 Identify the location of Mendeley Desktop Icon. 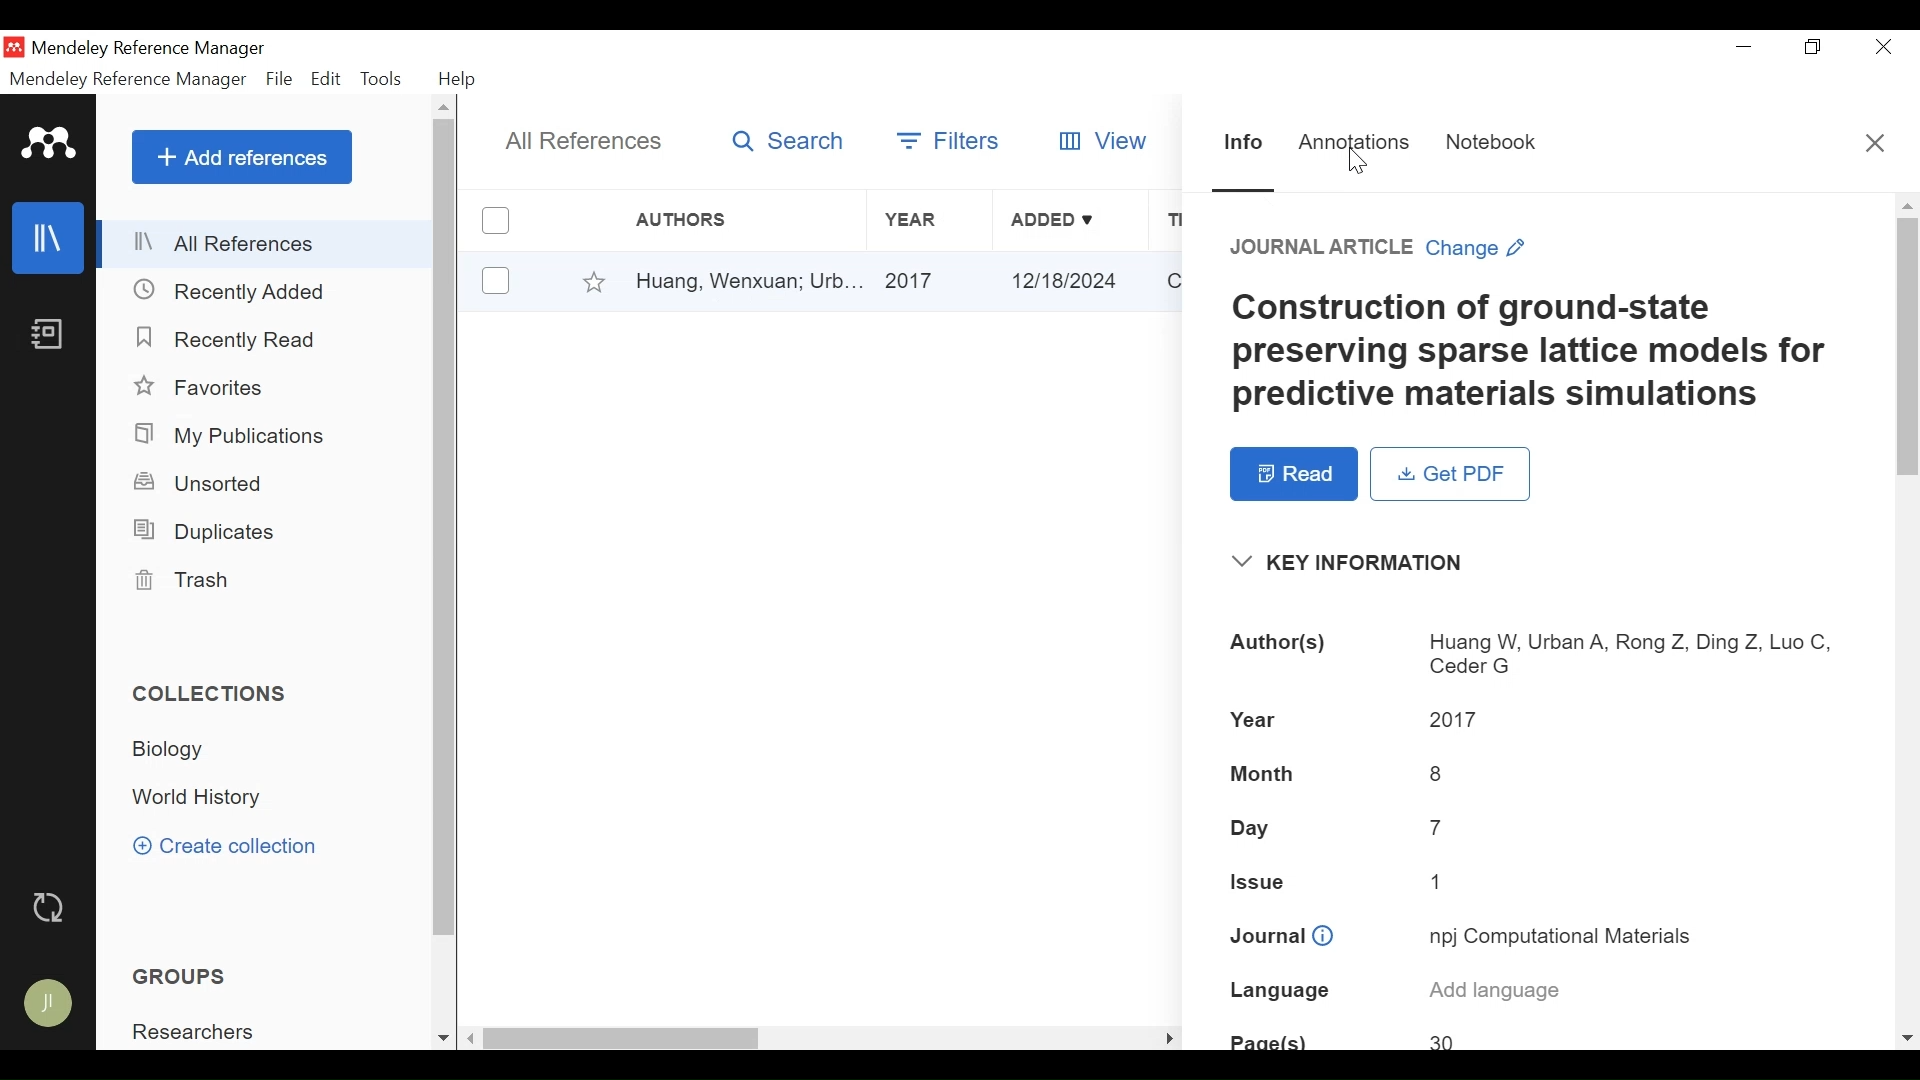
(14, 47).